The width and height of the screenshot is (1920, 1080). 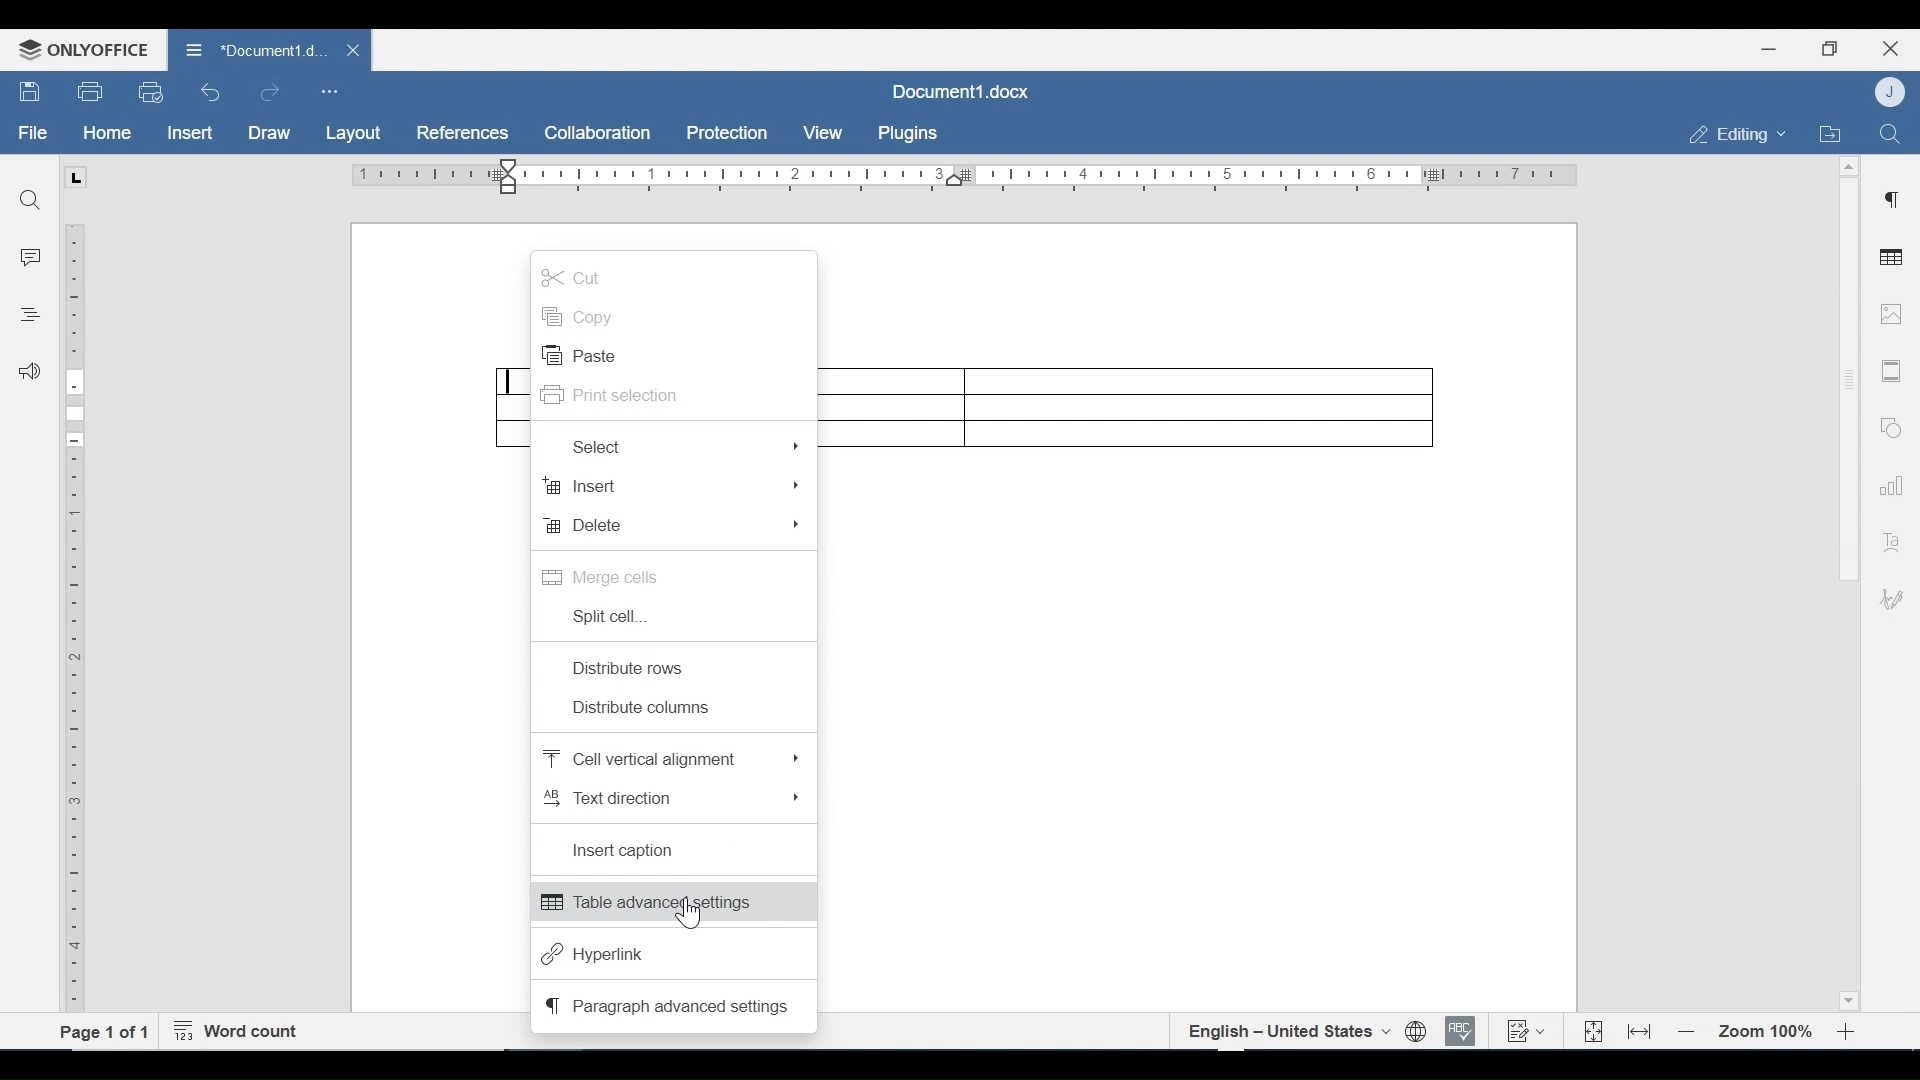 What do you see at coordinates (1641, 1030) in the screenshot?
I see `Fit to Width` at bounding box center [1641, 1030].